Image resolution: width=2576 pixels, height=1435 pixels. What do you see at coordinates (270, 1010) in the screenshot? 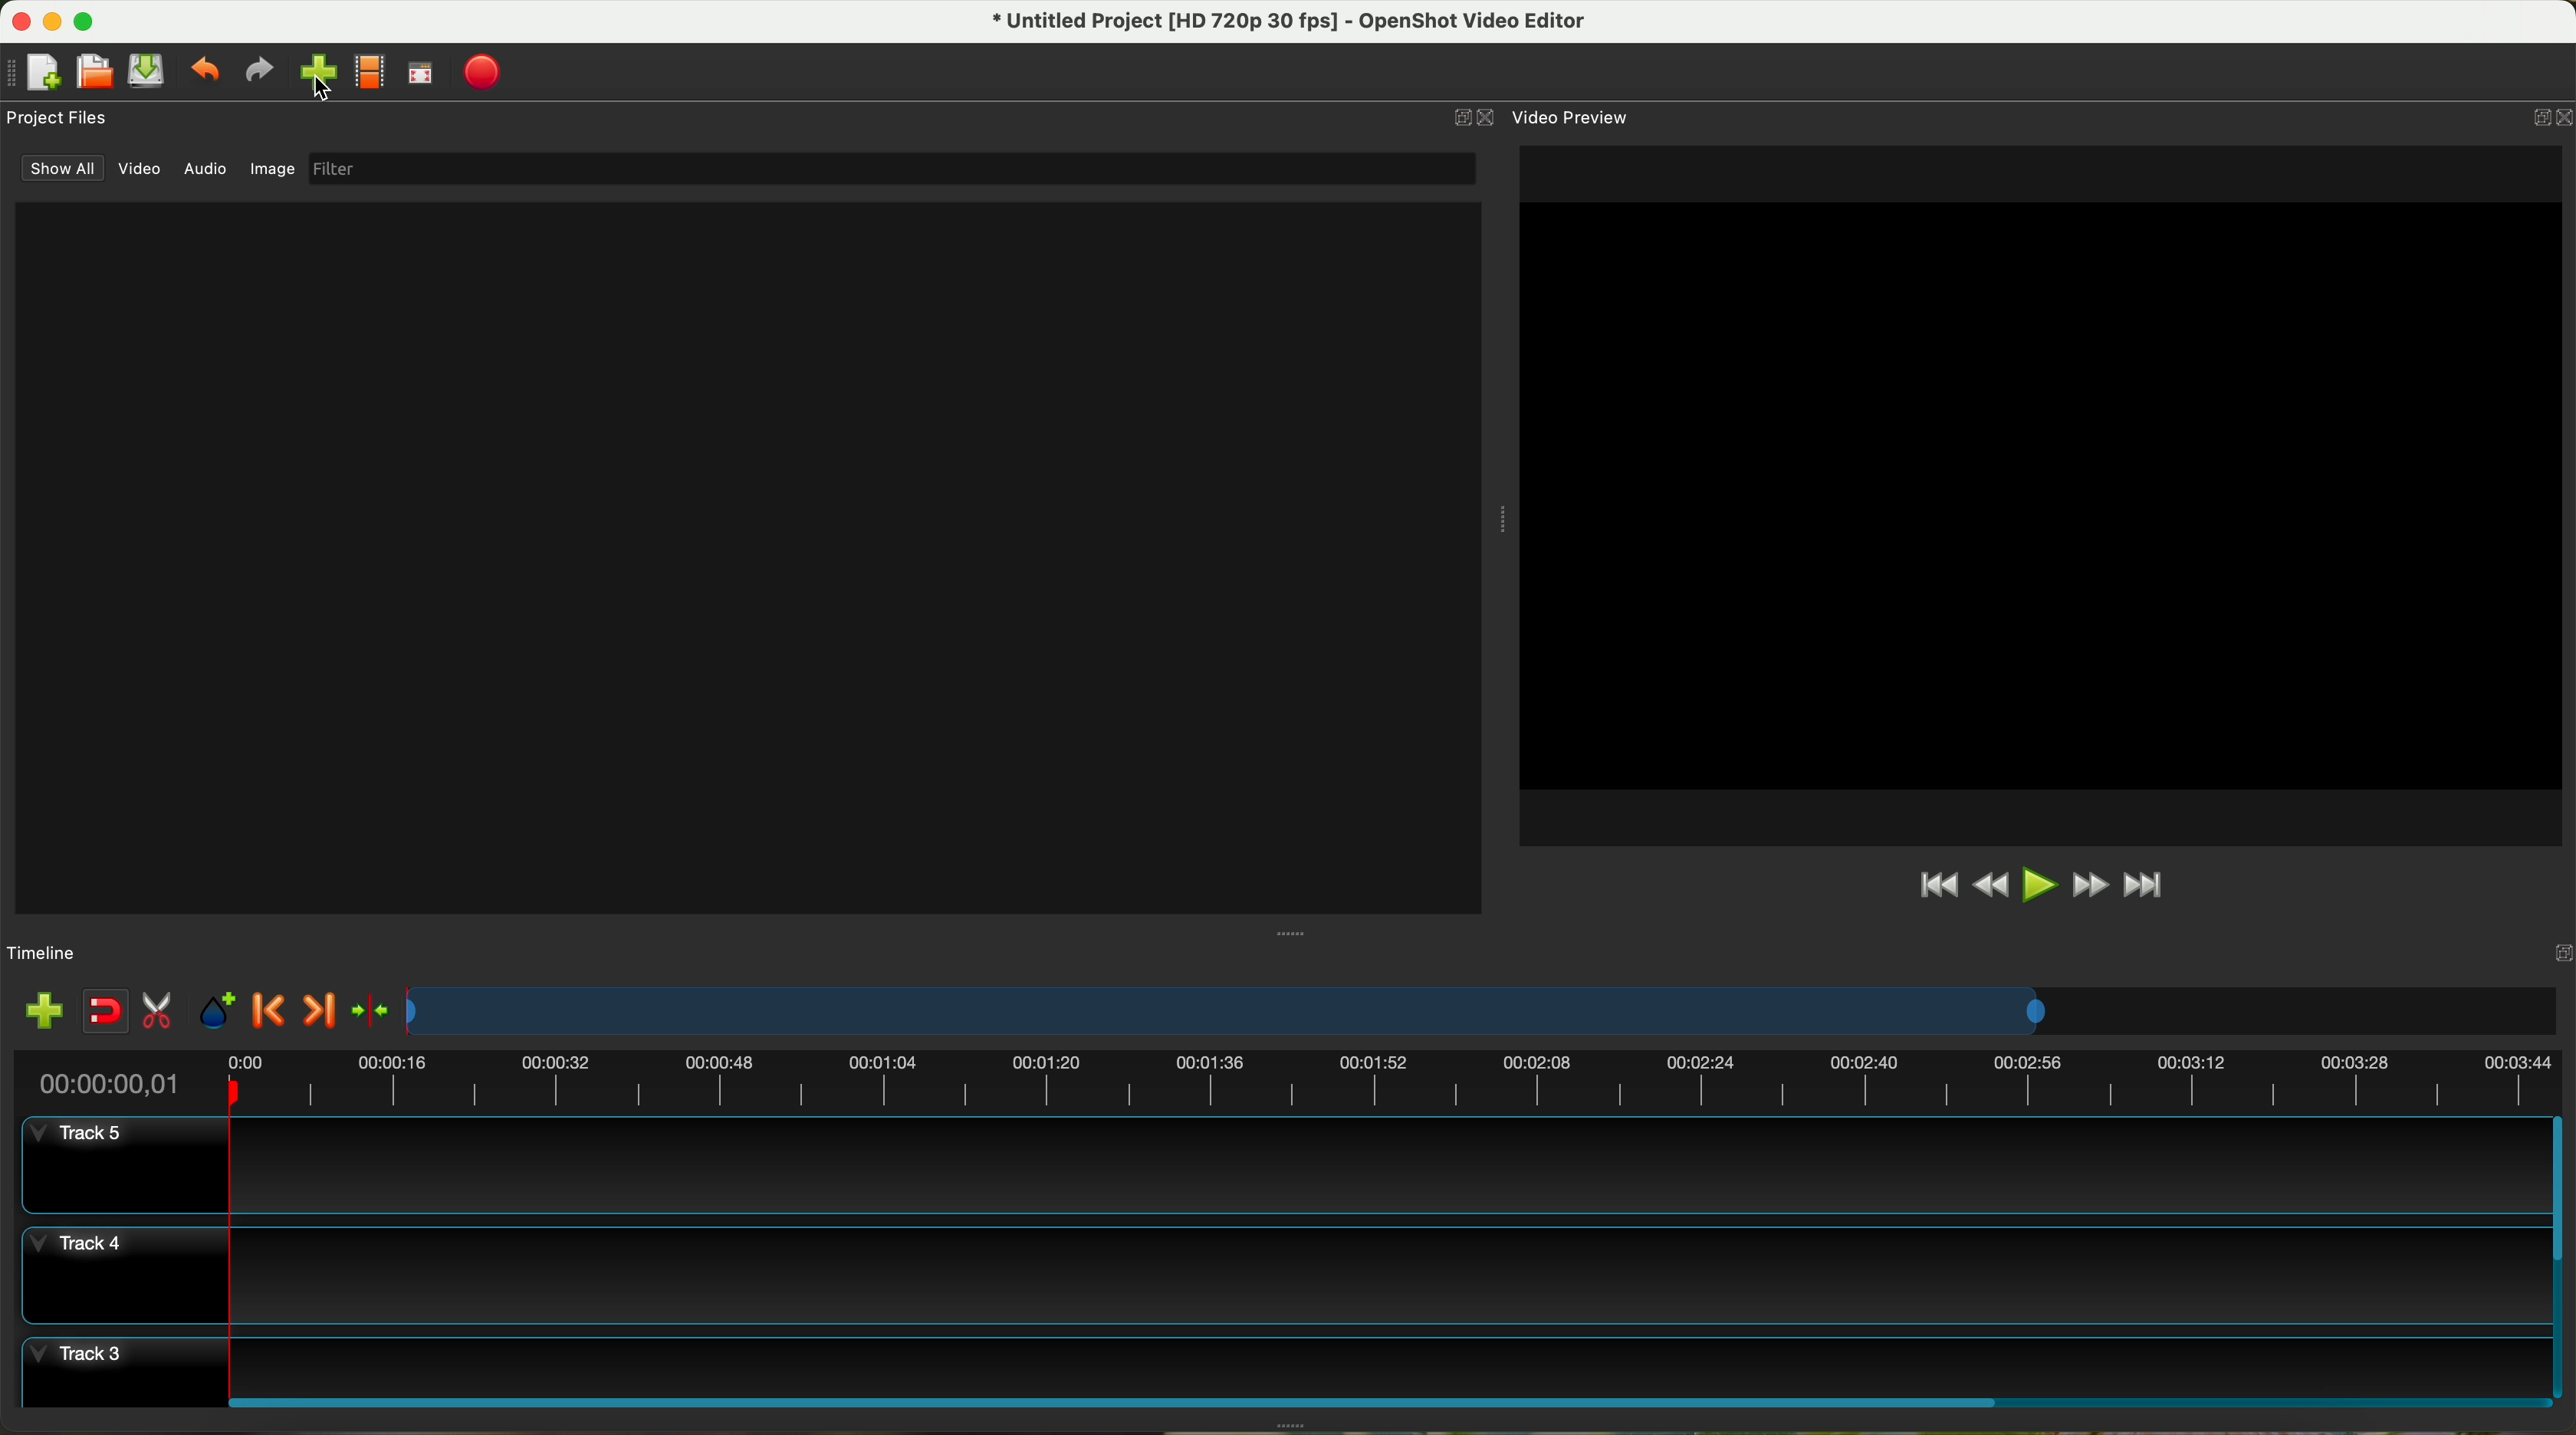
I see `previous marker` at bounding box center [270, 1010].